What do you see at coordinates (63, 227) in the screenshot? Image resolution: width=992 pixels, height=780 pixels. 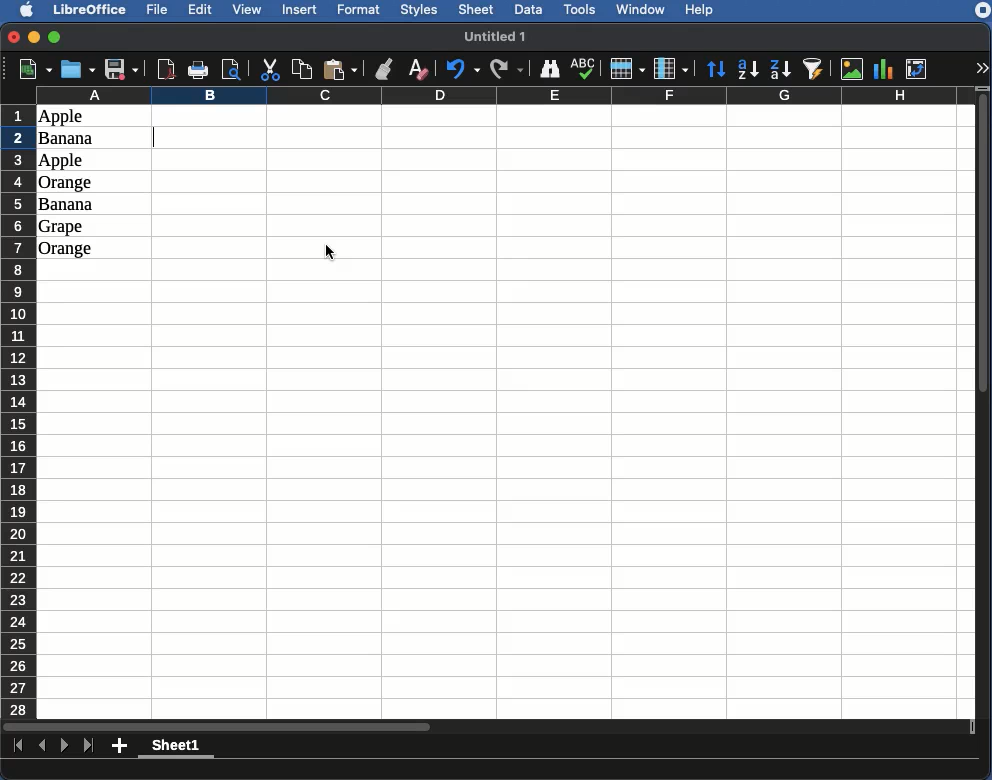 I see `Grape` at bounding box center [63, 227].